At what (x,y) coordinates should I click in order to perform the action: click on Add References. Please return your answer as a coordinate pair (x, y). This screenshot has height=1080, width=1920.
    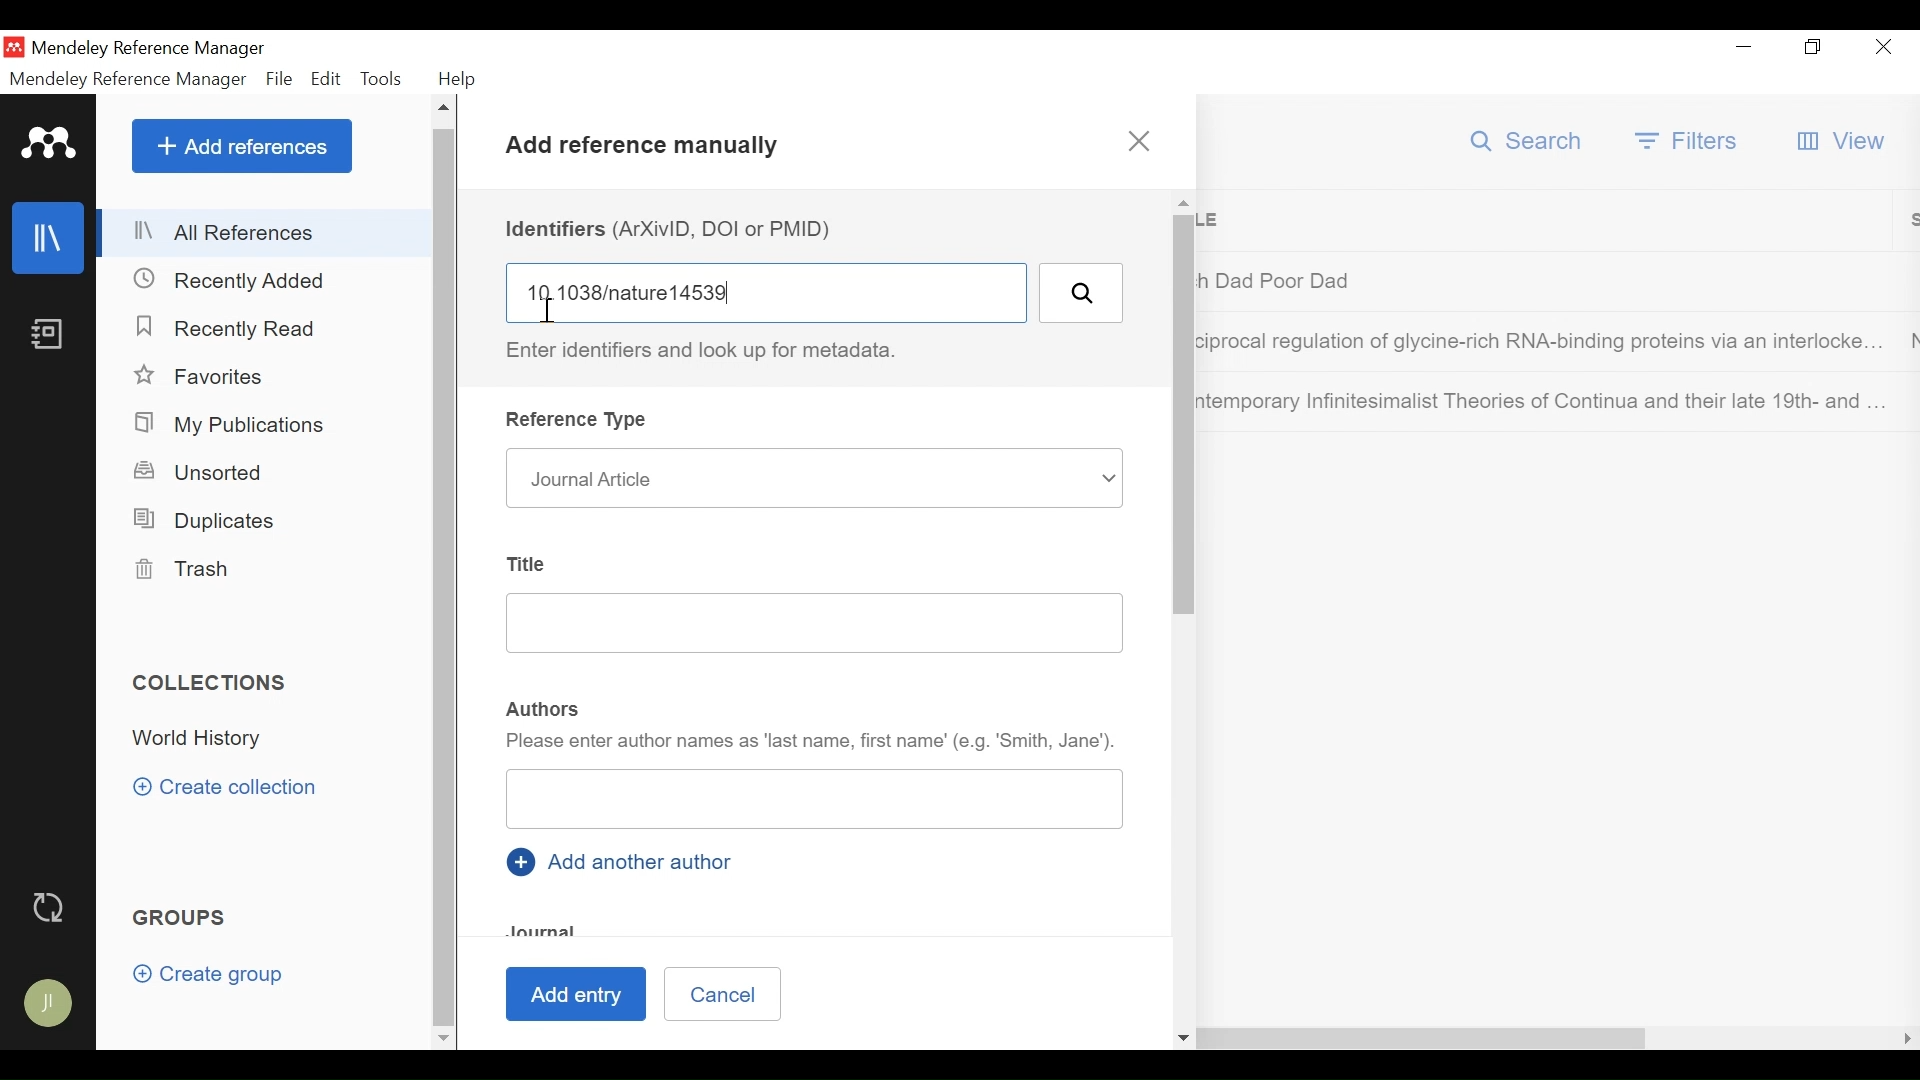
    Looking at the image, I should click on (242, 145).